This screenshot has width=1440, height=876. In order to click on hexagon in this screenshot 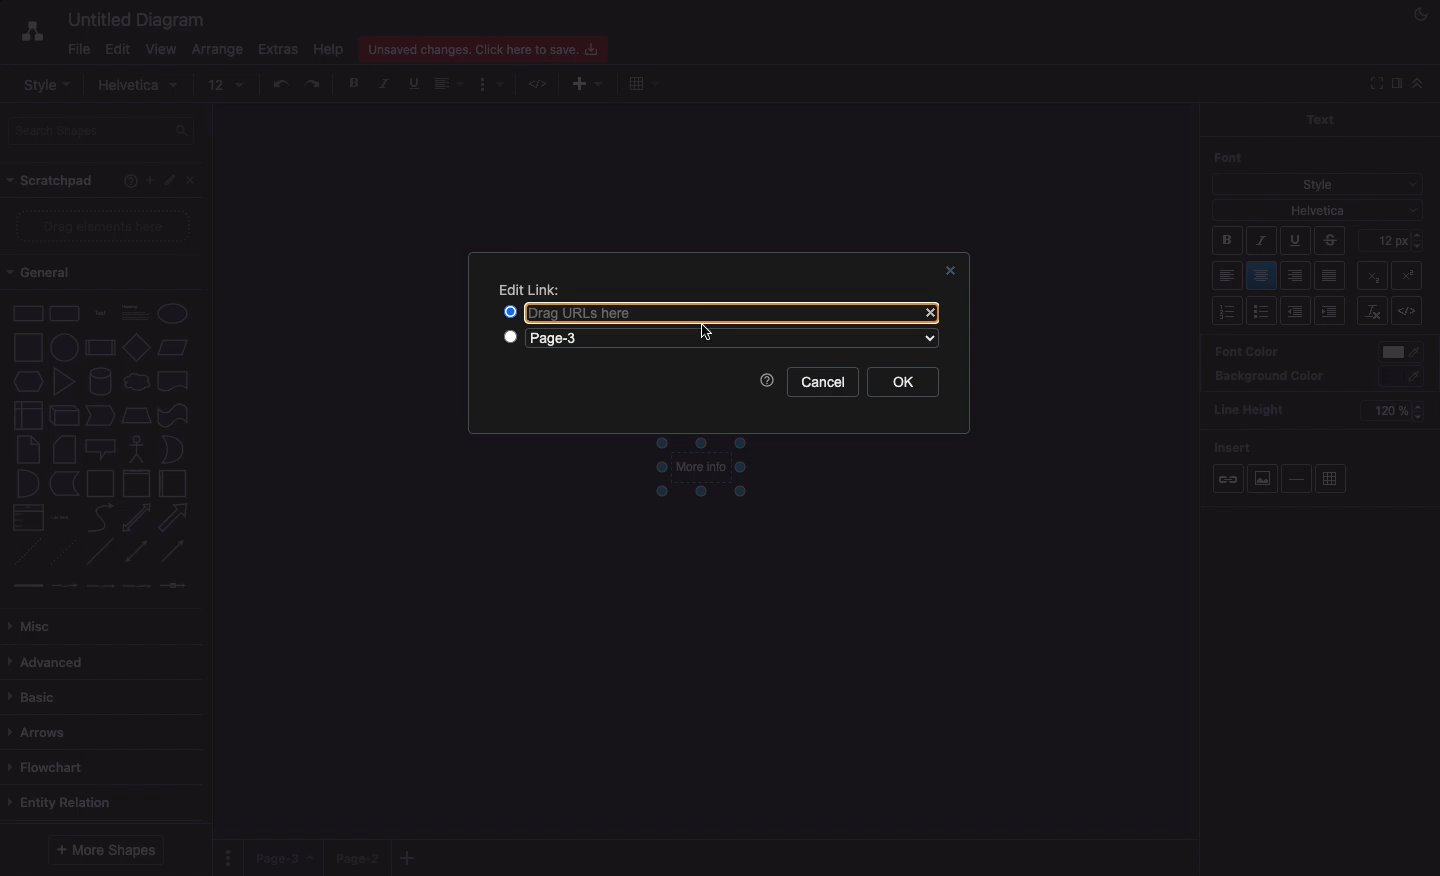, I will do `click(29, 382)`.